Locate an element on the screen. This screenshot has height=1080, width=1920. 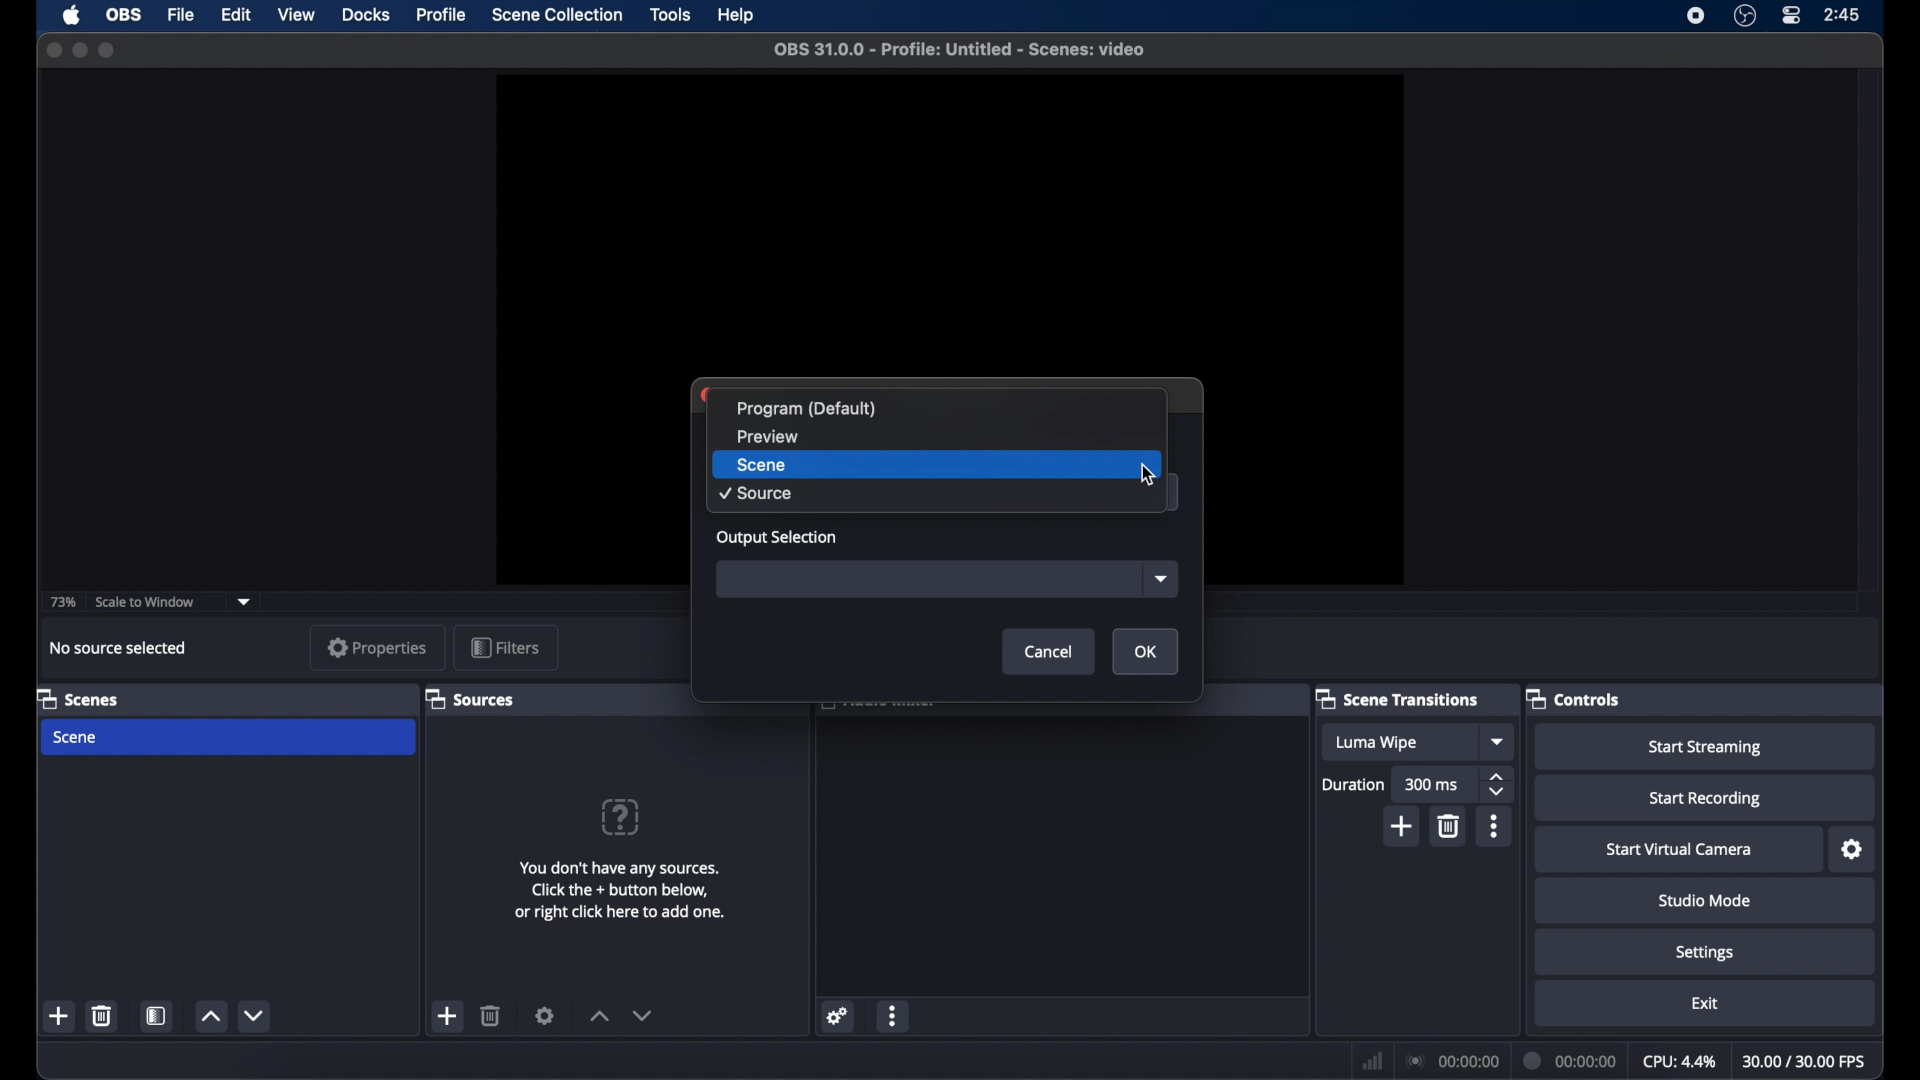
obs is located at coordinates (126, 15).